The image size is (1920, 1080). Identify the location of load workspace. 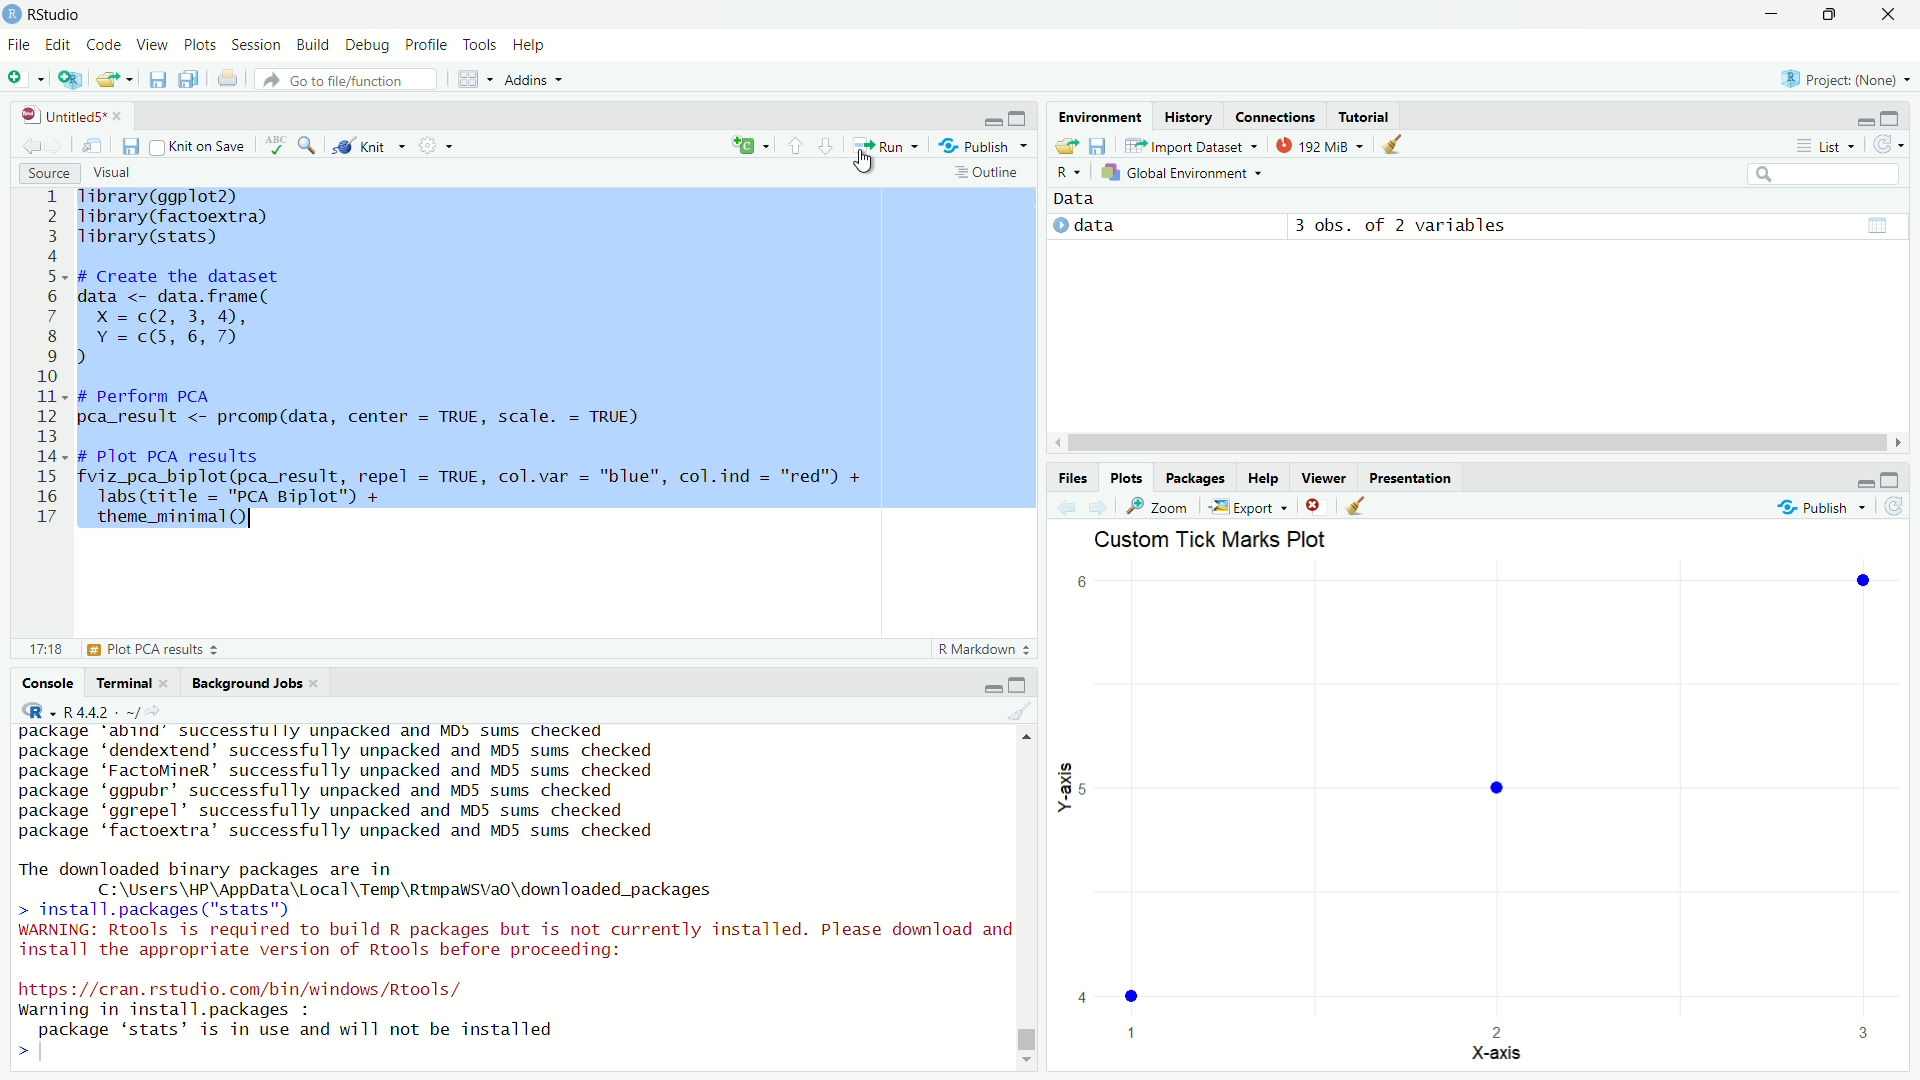
(1068, 144).